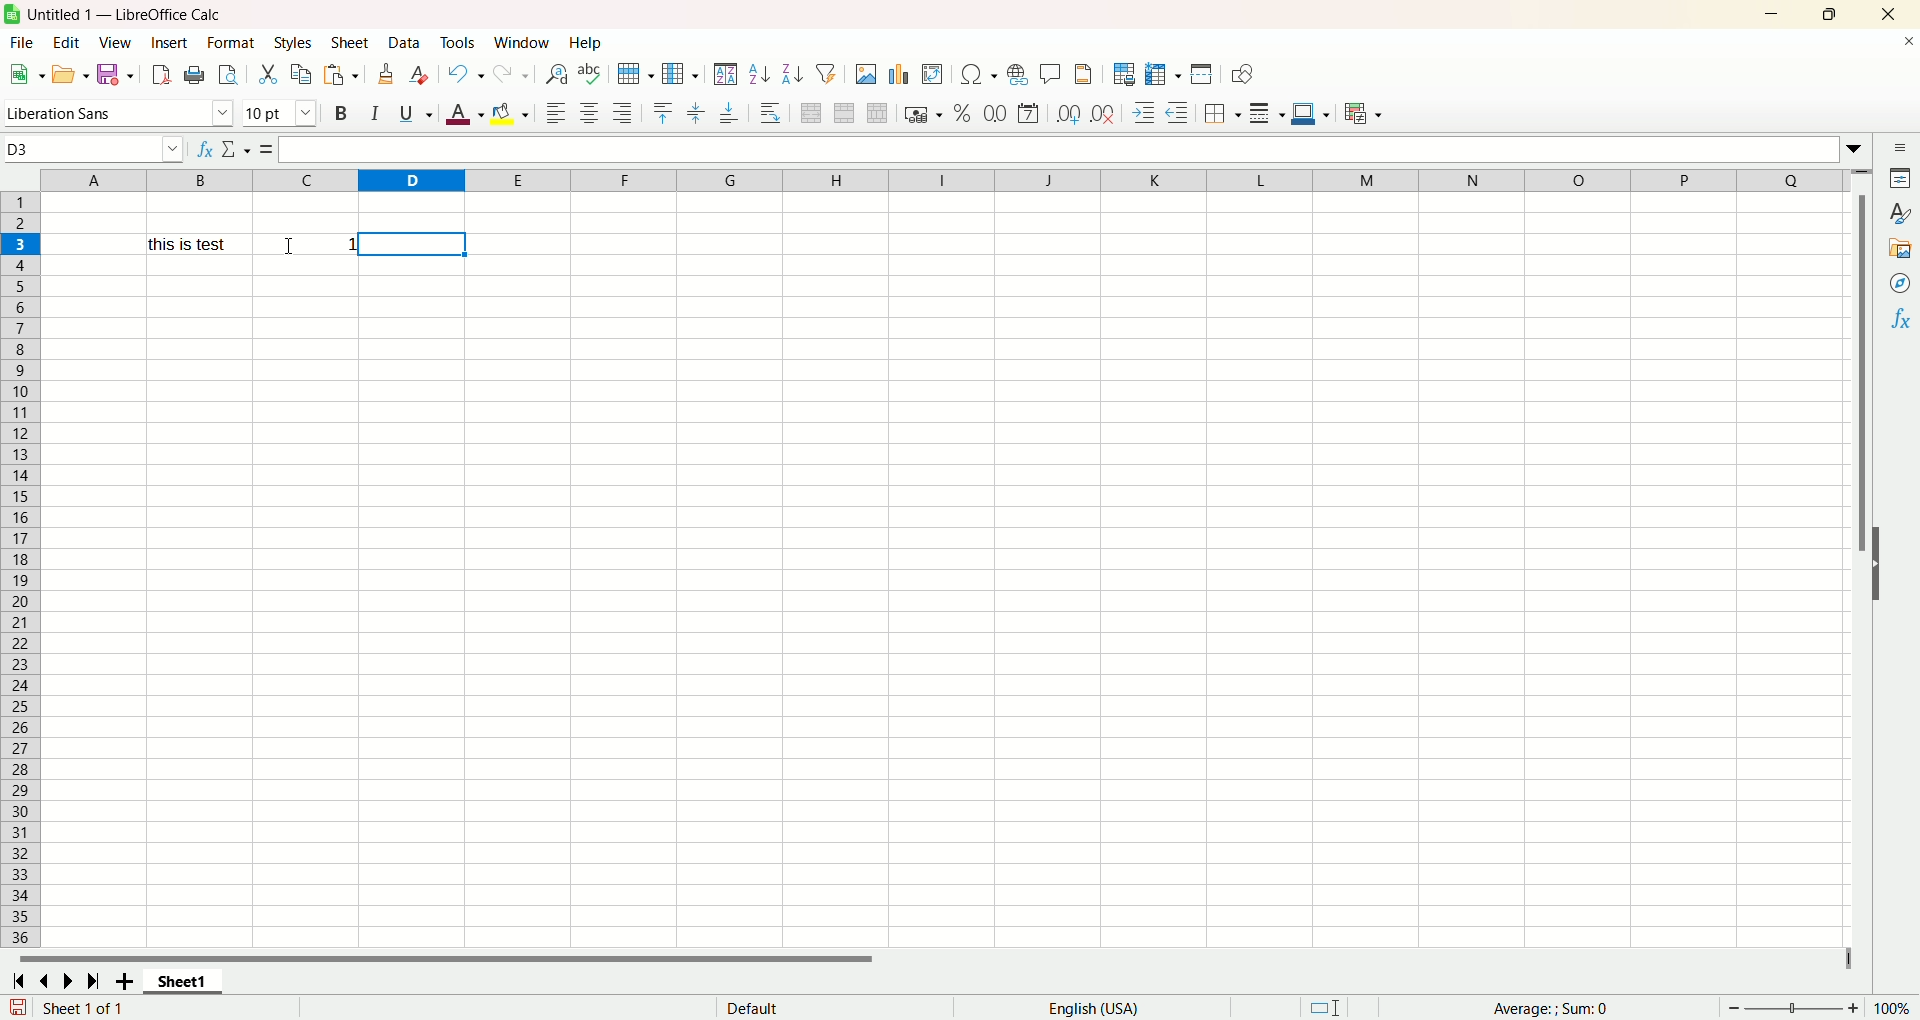 The width and height of the screenshot is (1920, 1020). I want to click on styles, so click(292, 44).